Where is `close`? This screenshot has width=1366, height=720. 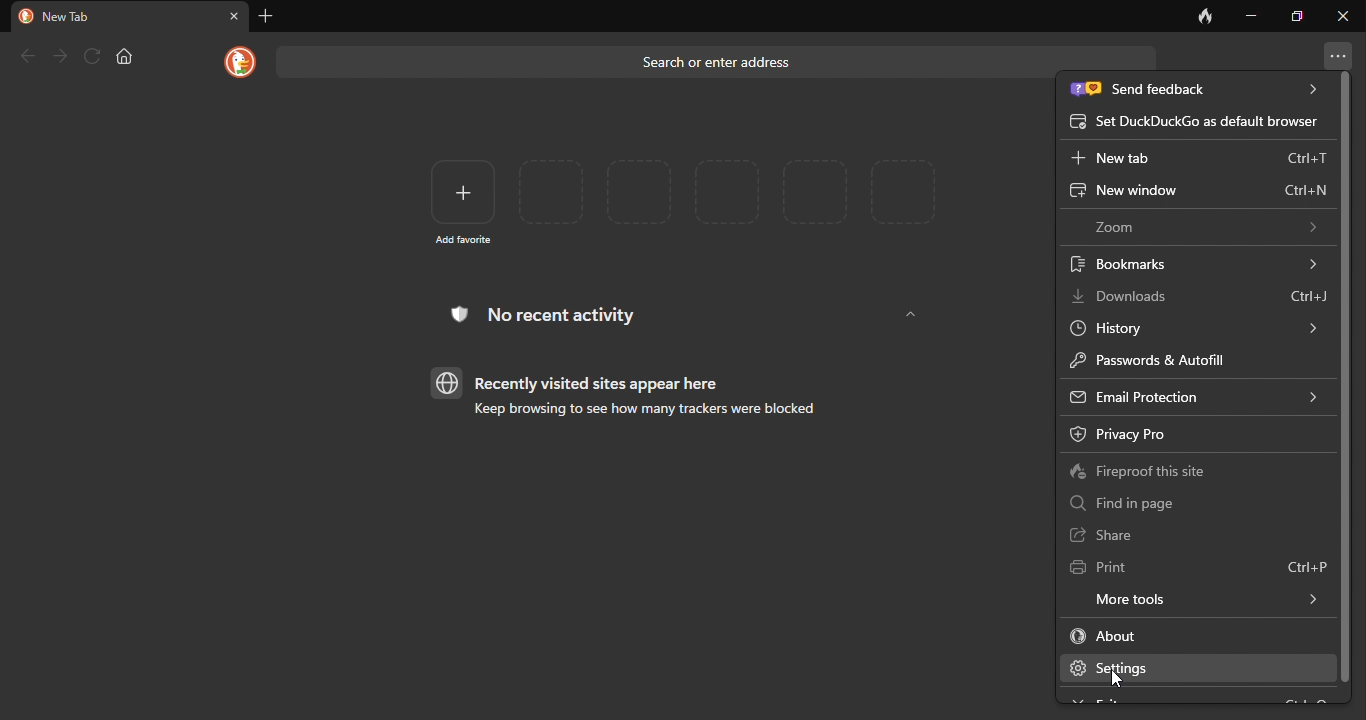
close is located at coordinates (1342, 15).